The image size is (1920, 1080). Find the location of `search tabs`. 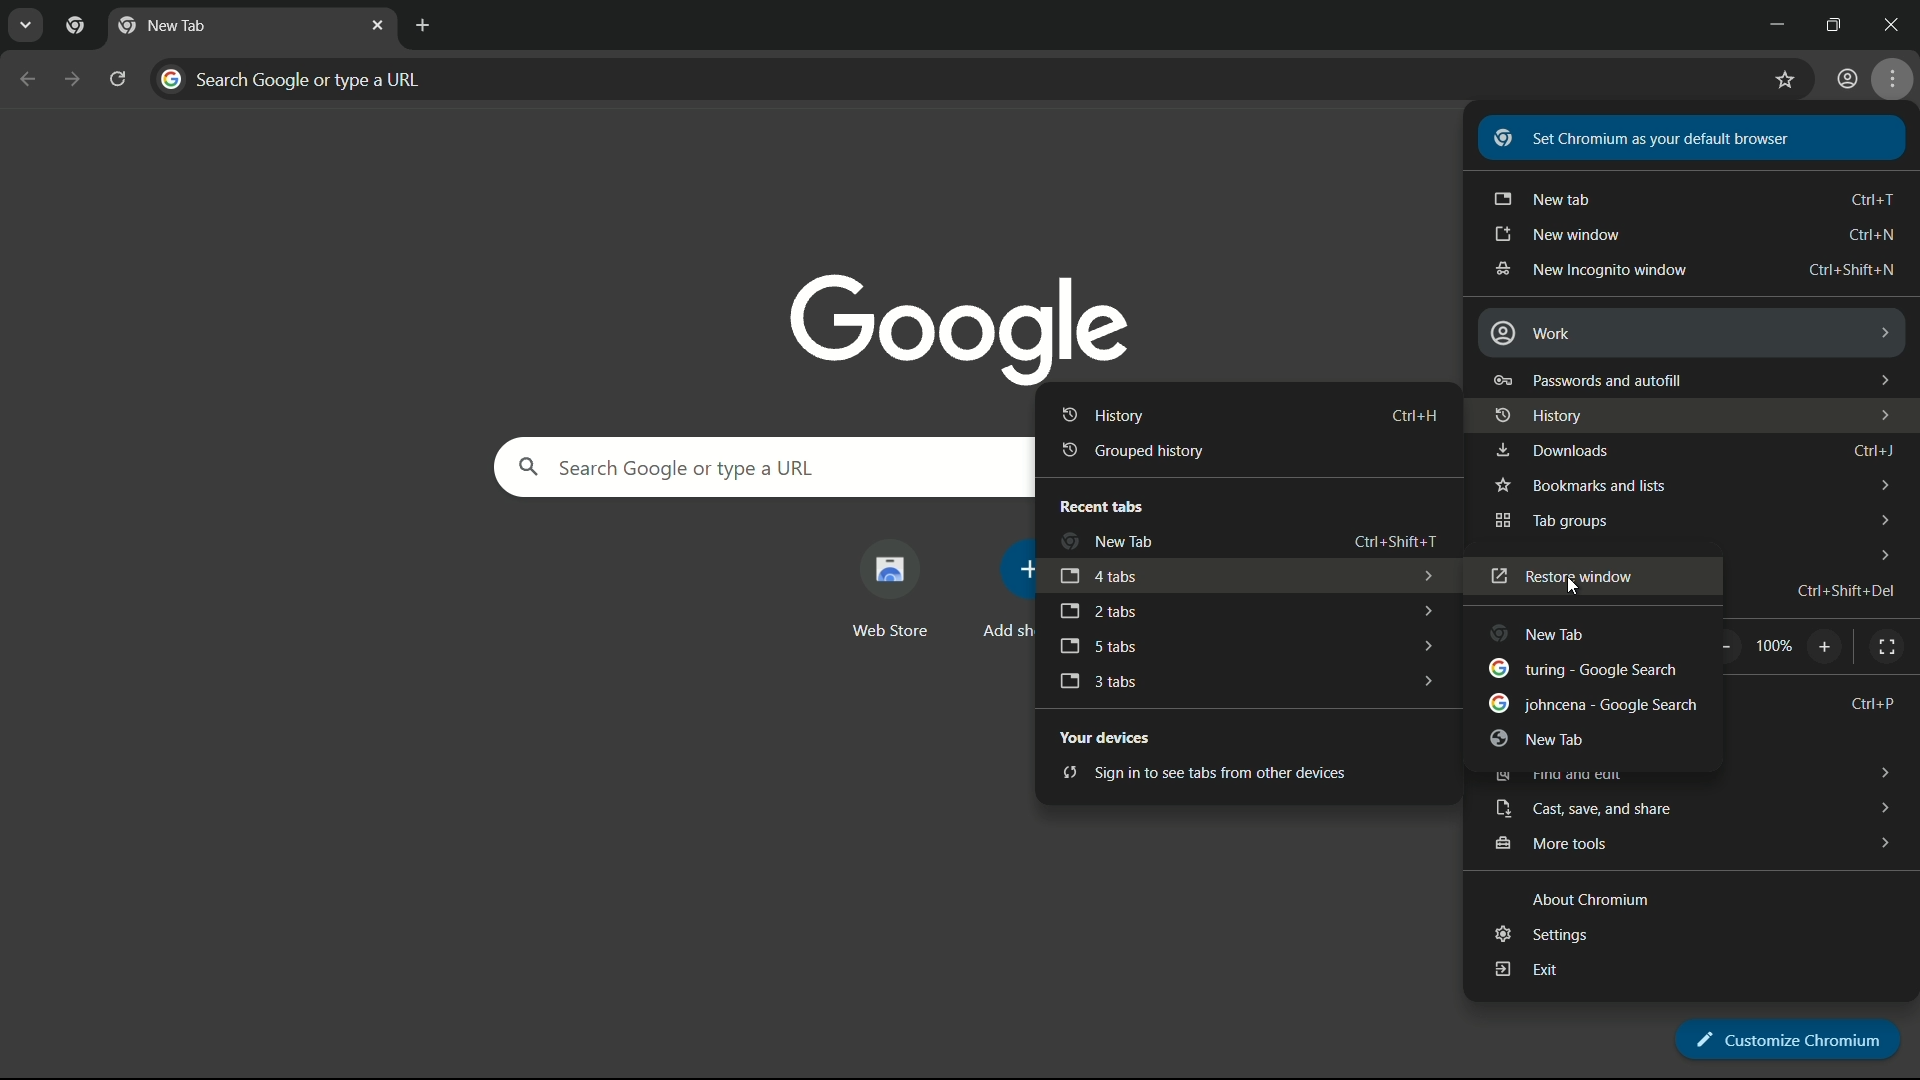

search tabs is located at coordinates (28, 25).